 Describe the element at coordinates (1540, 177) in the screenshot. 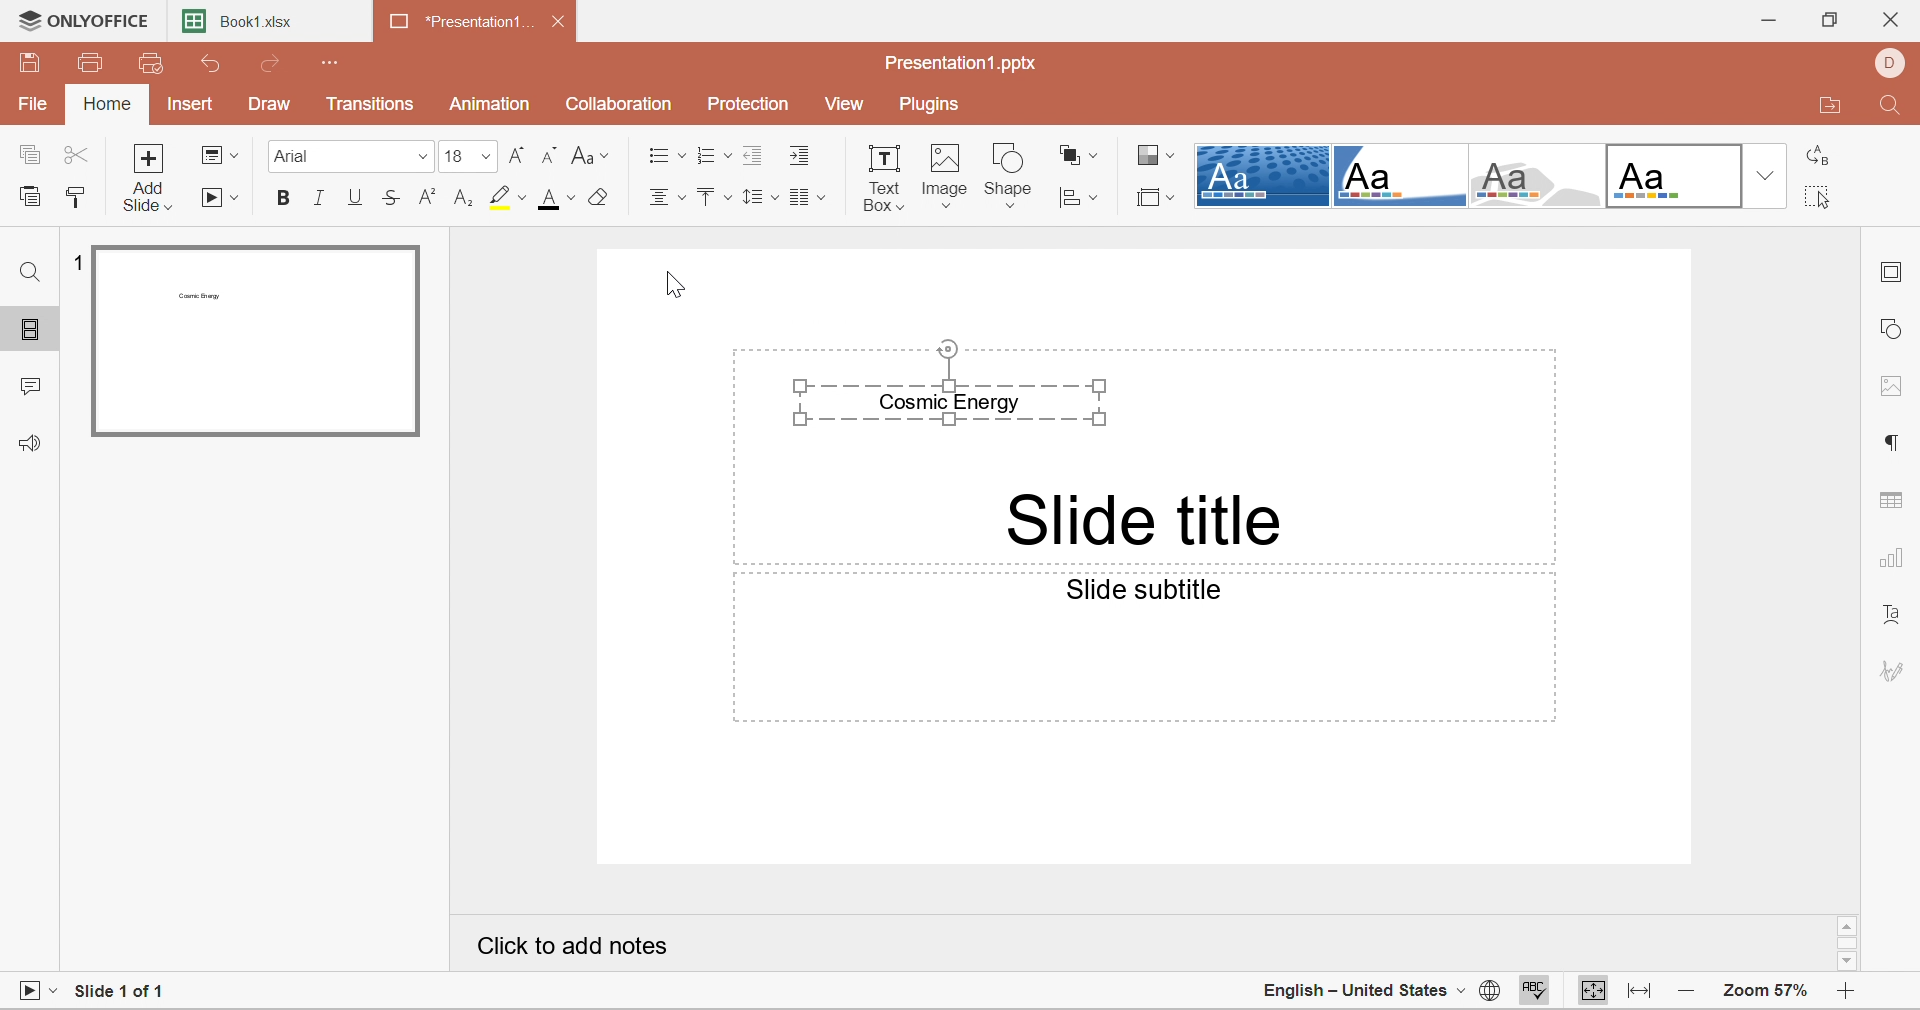

I see `Turtle` at that location.